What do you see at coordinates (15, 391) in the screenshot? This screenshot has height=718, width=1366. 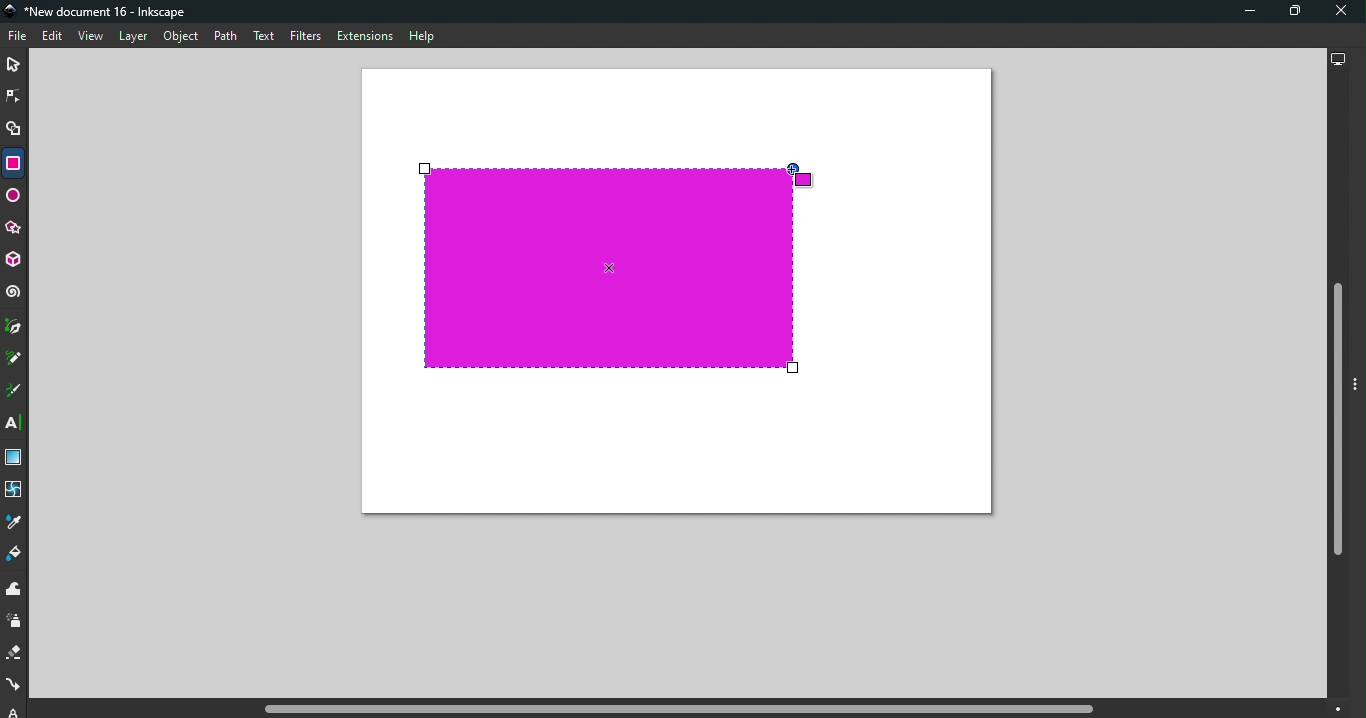 I see `Calligraphy tool` at bounding box center [15, 391].